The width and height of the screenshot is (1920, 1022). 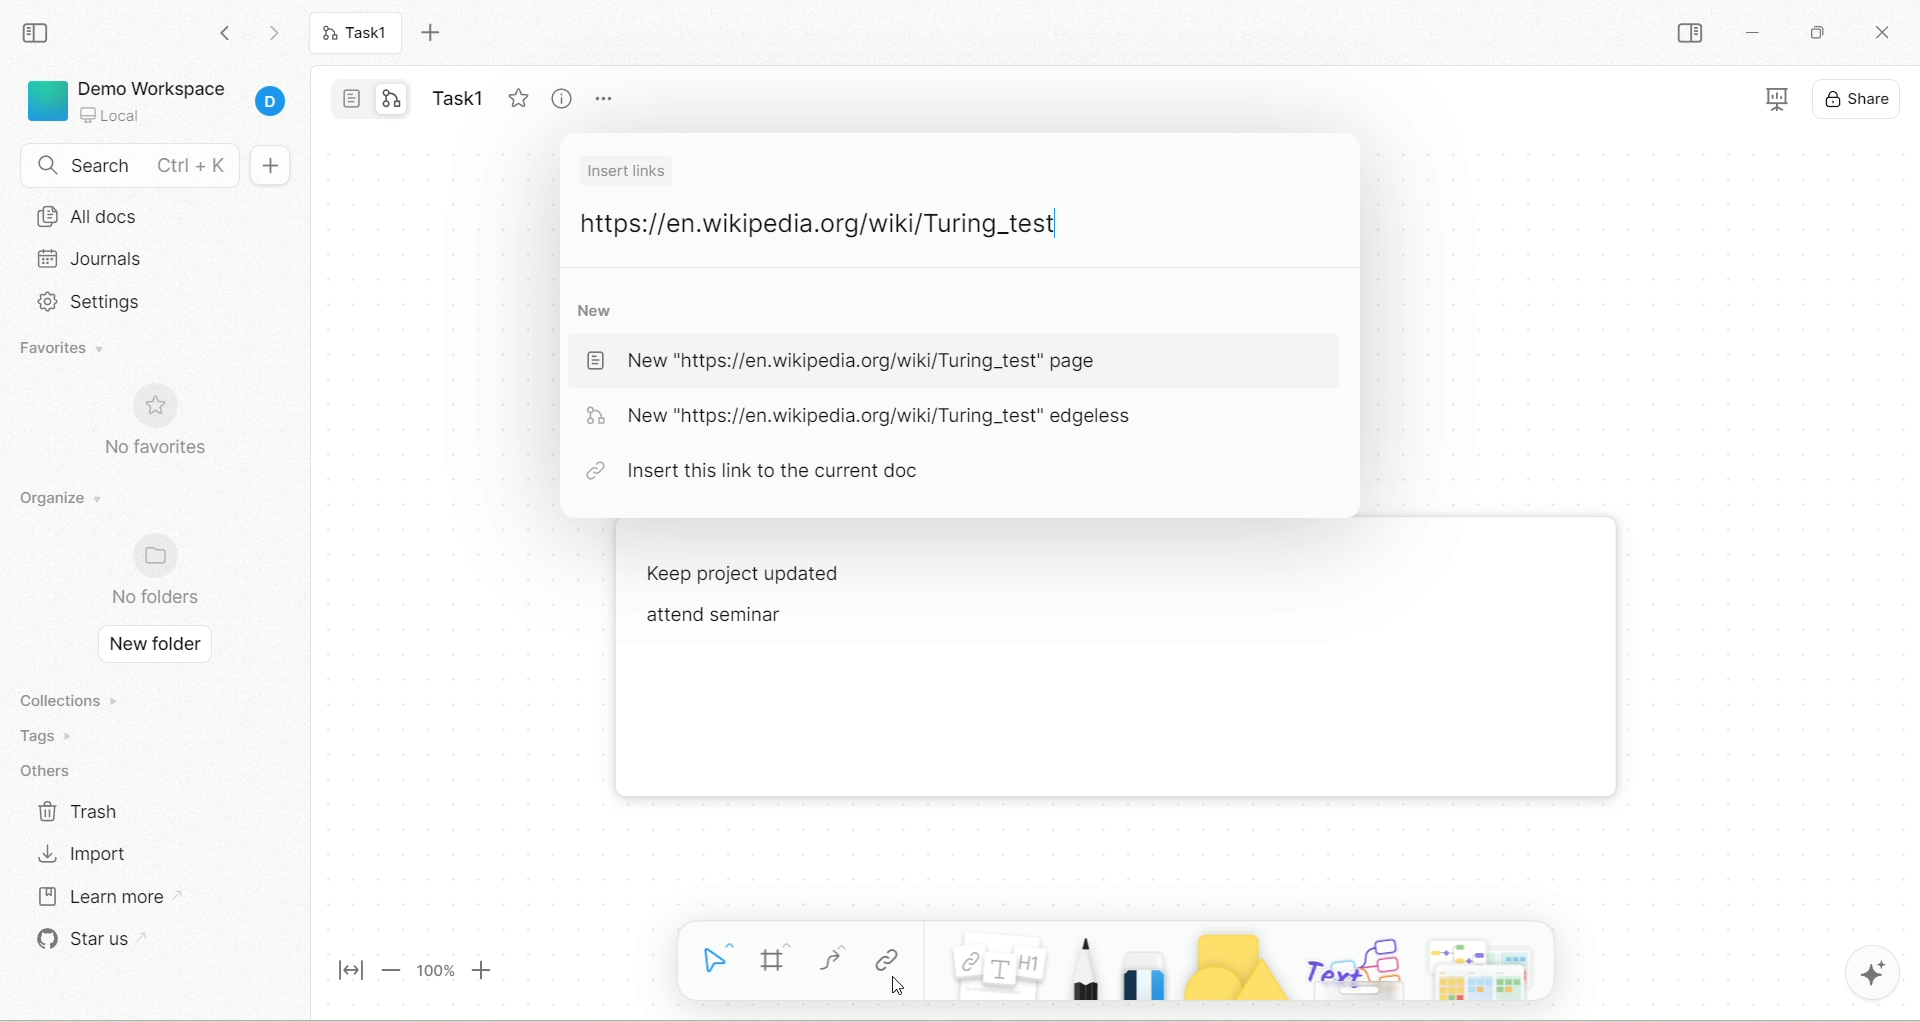 I want to click on URL for page mode - New "https://en.wikipedia.org/wiki/Turing_test" page, so click(x=853, y=360).